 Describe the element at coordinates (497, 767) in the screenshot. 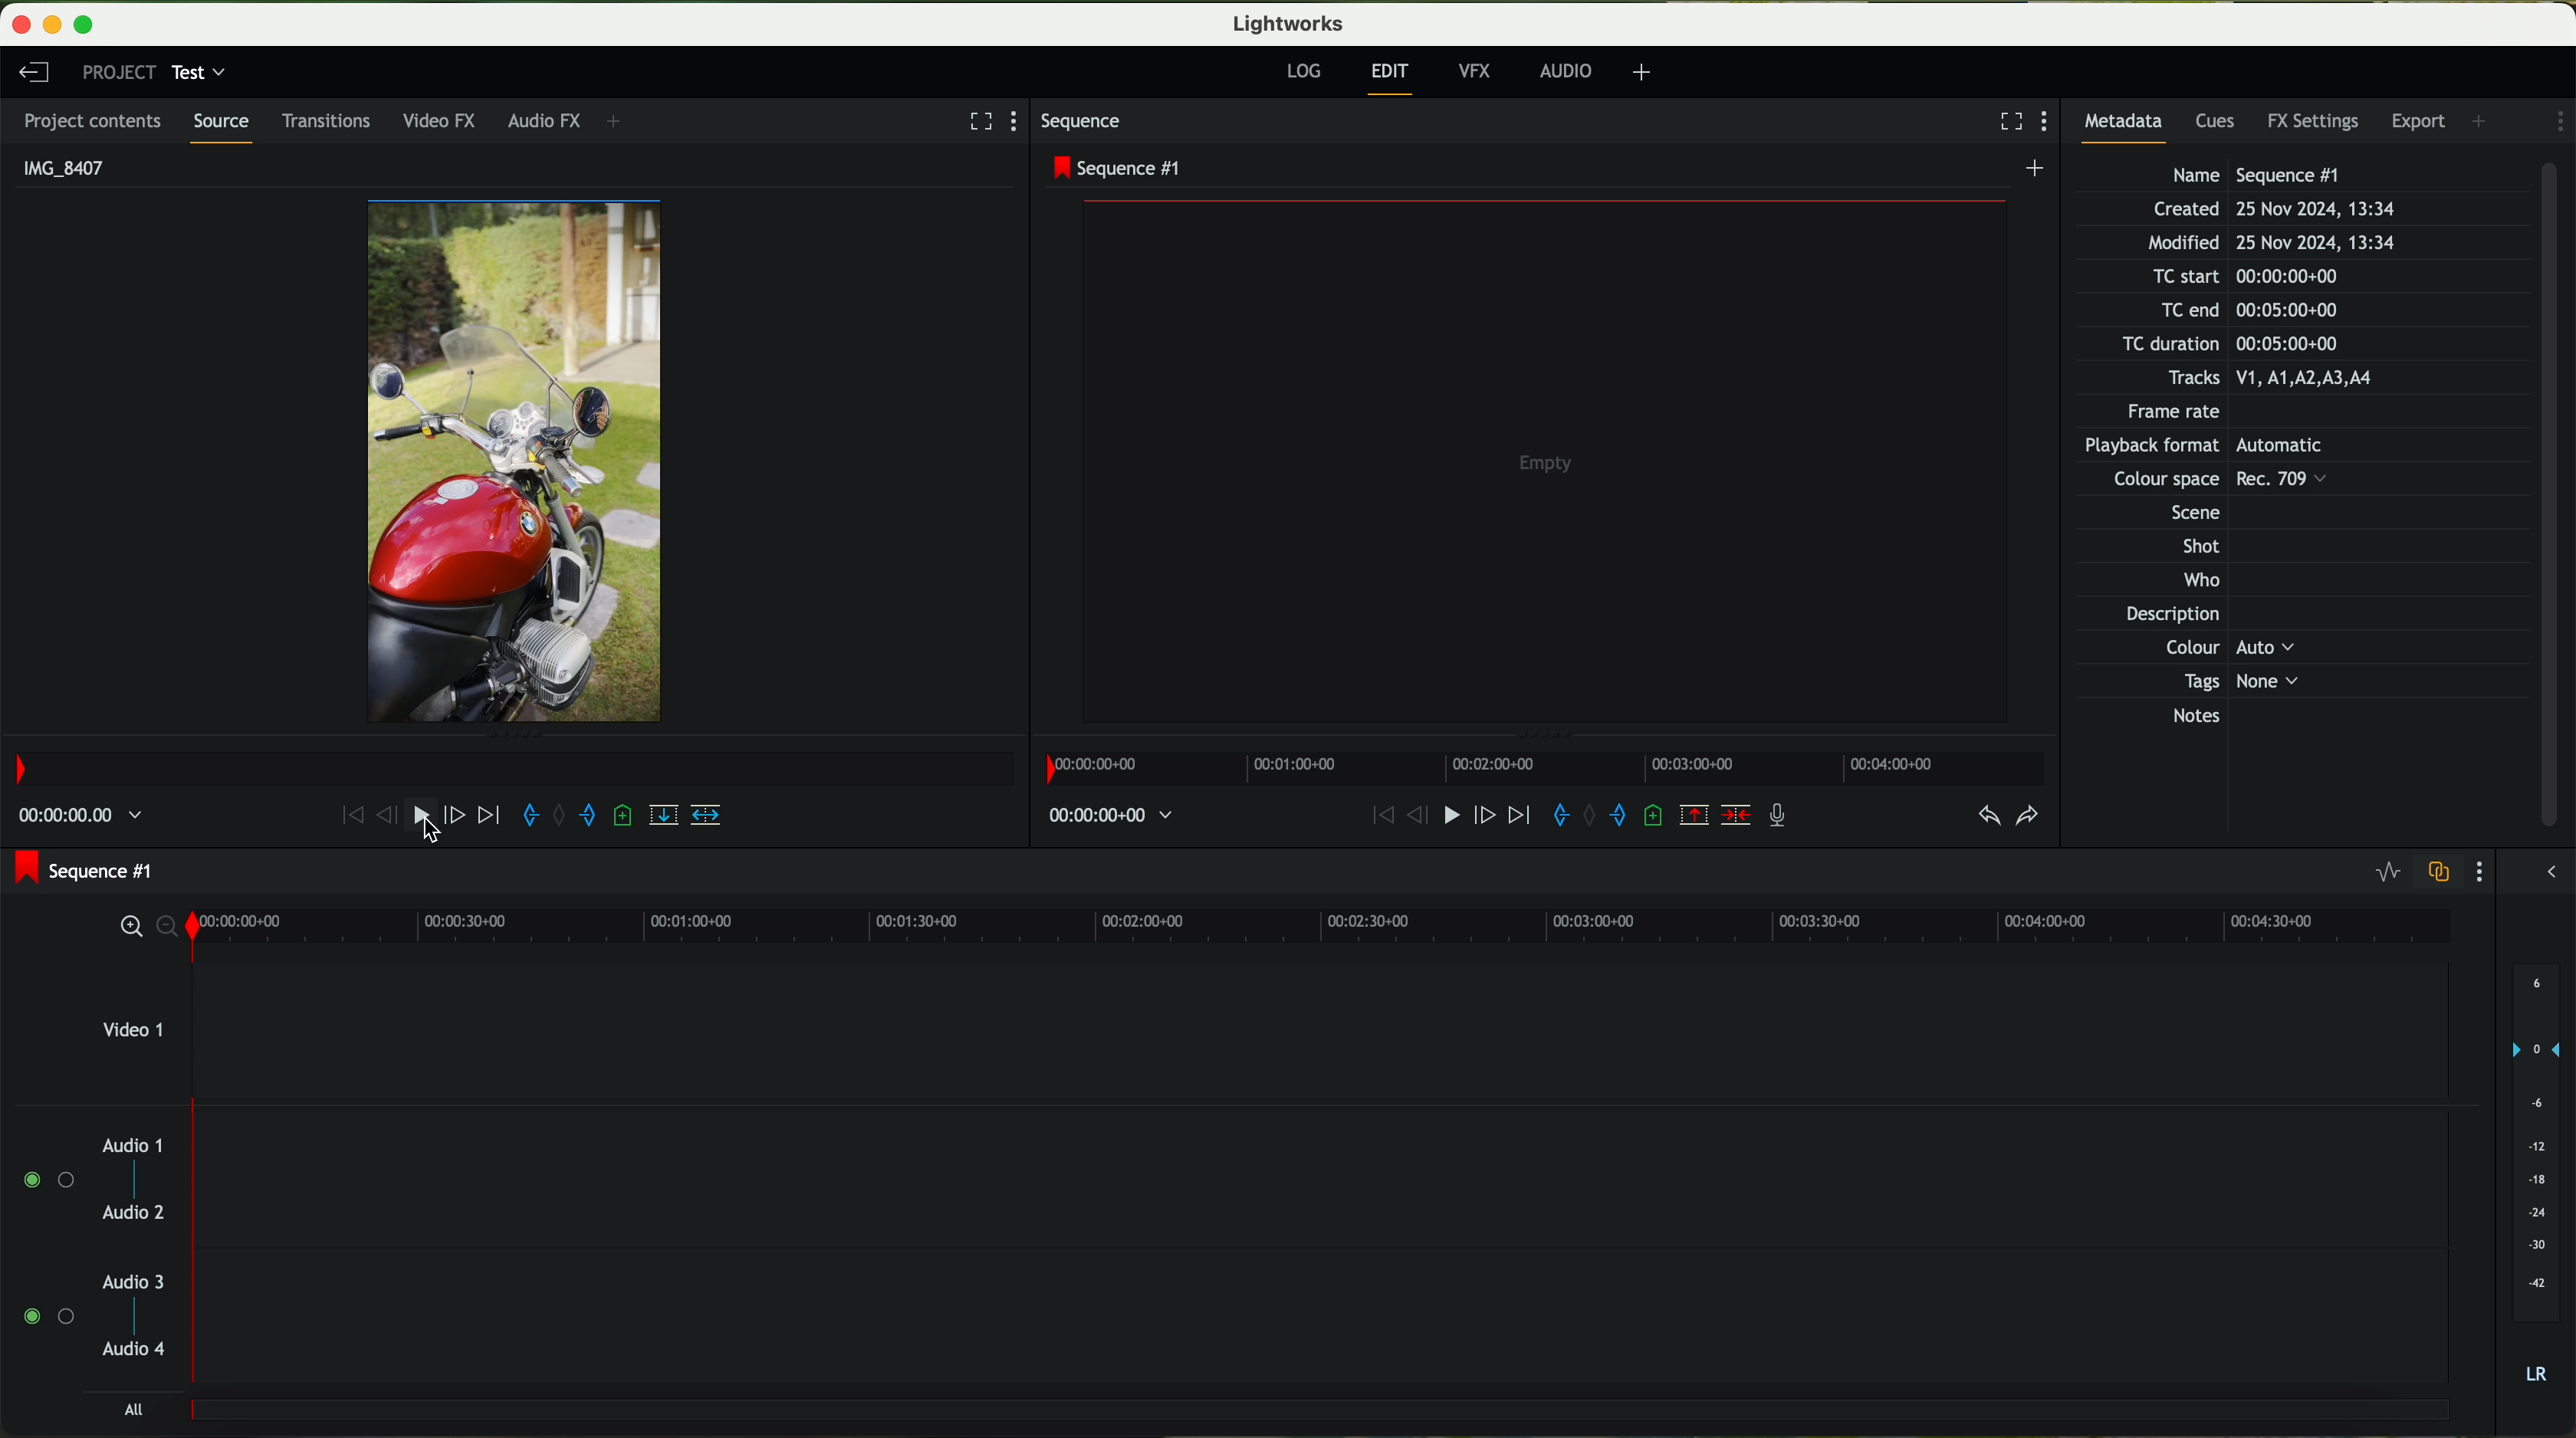

I see `timeline` at that location.